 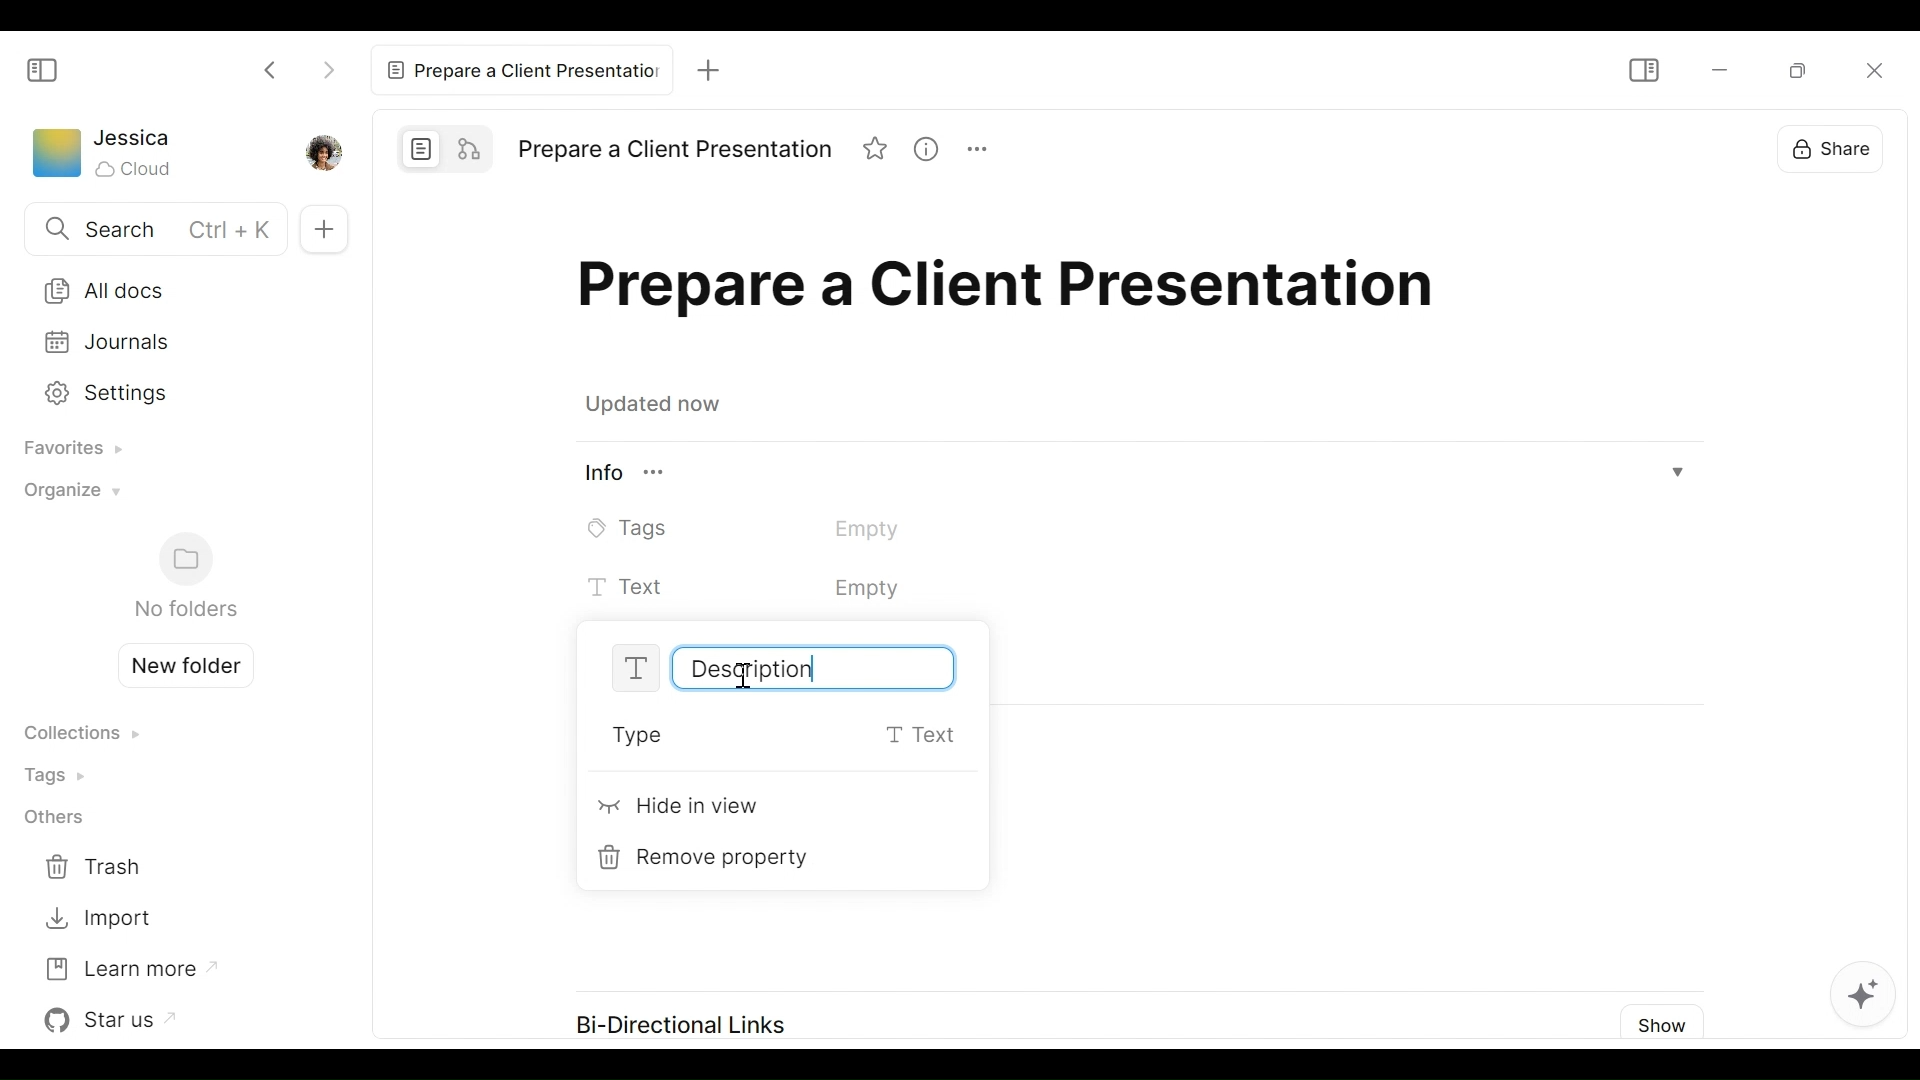 I want to click on Add new, so click(x=321, y=228).